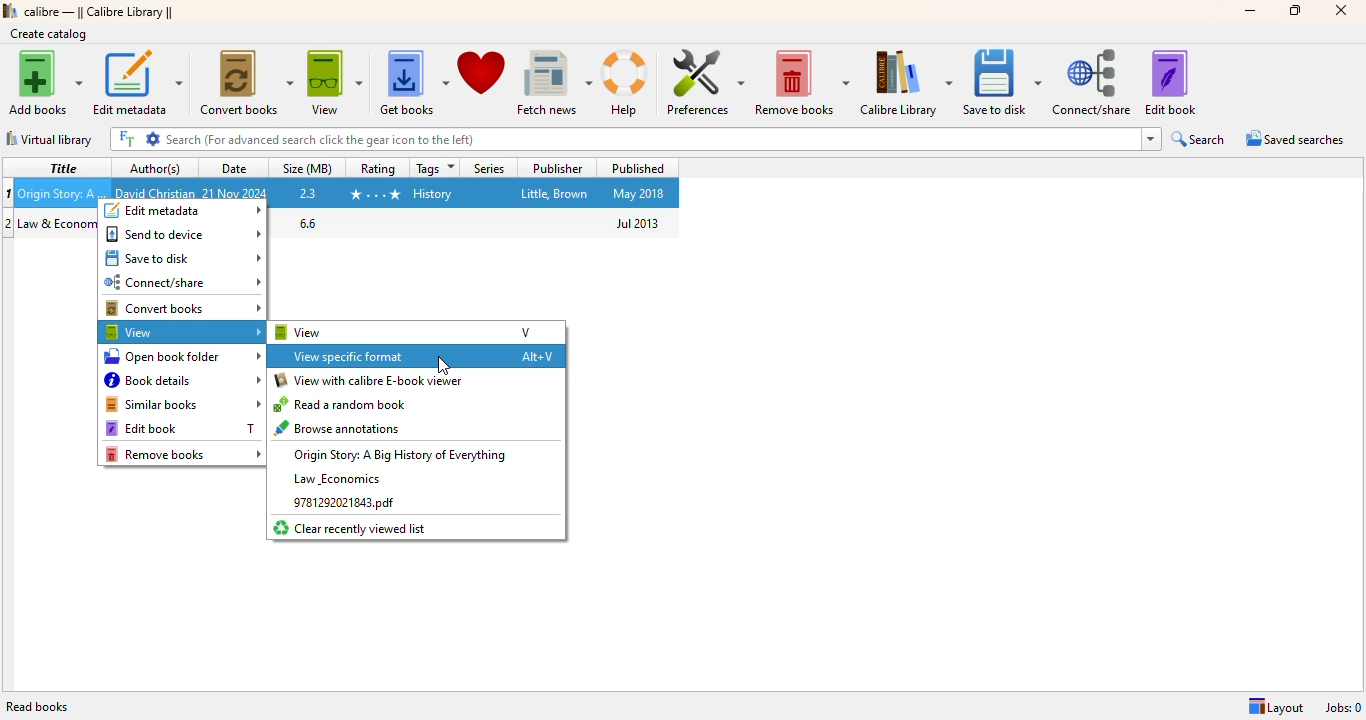 Image resolution: width=1366 pixels, height=720 pixels. What do you see at coordinates (184, 233) in the screenshot?
I see `send to device` at bounding box center [184, 233].